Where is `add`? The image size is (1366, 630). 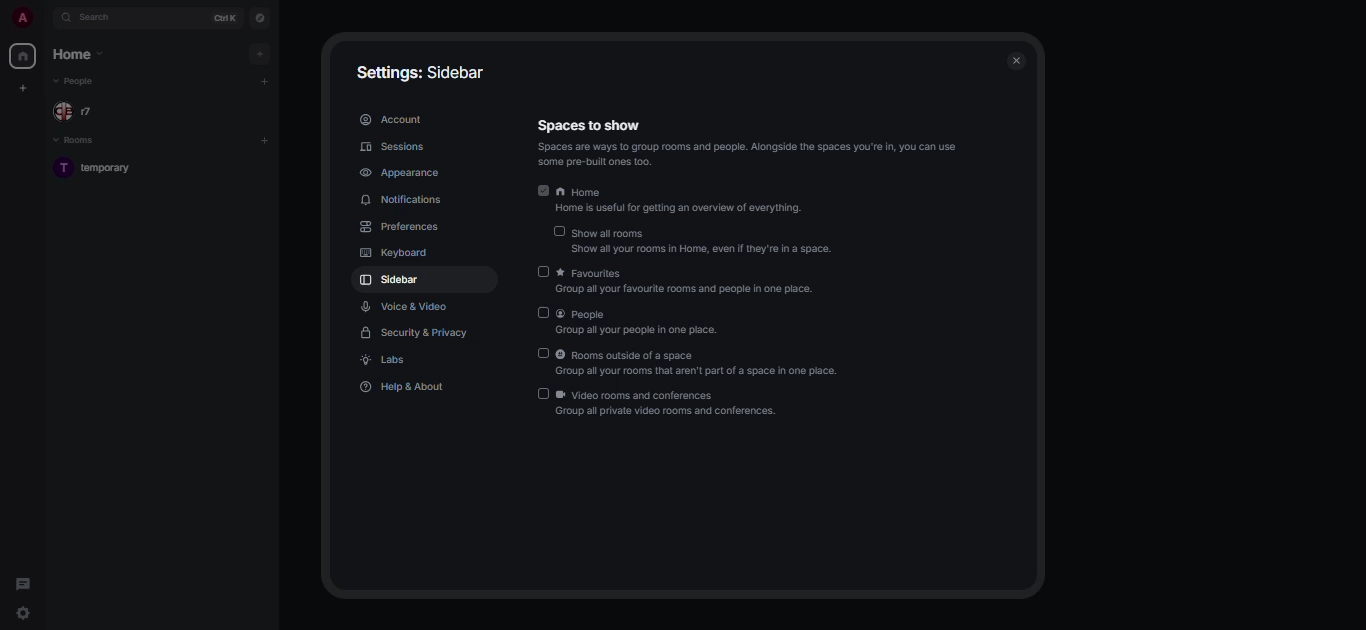 add is located at coordinates (268, 140).